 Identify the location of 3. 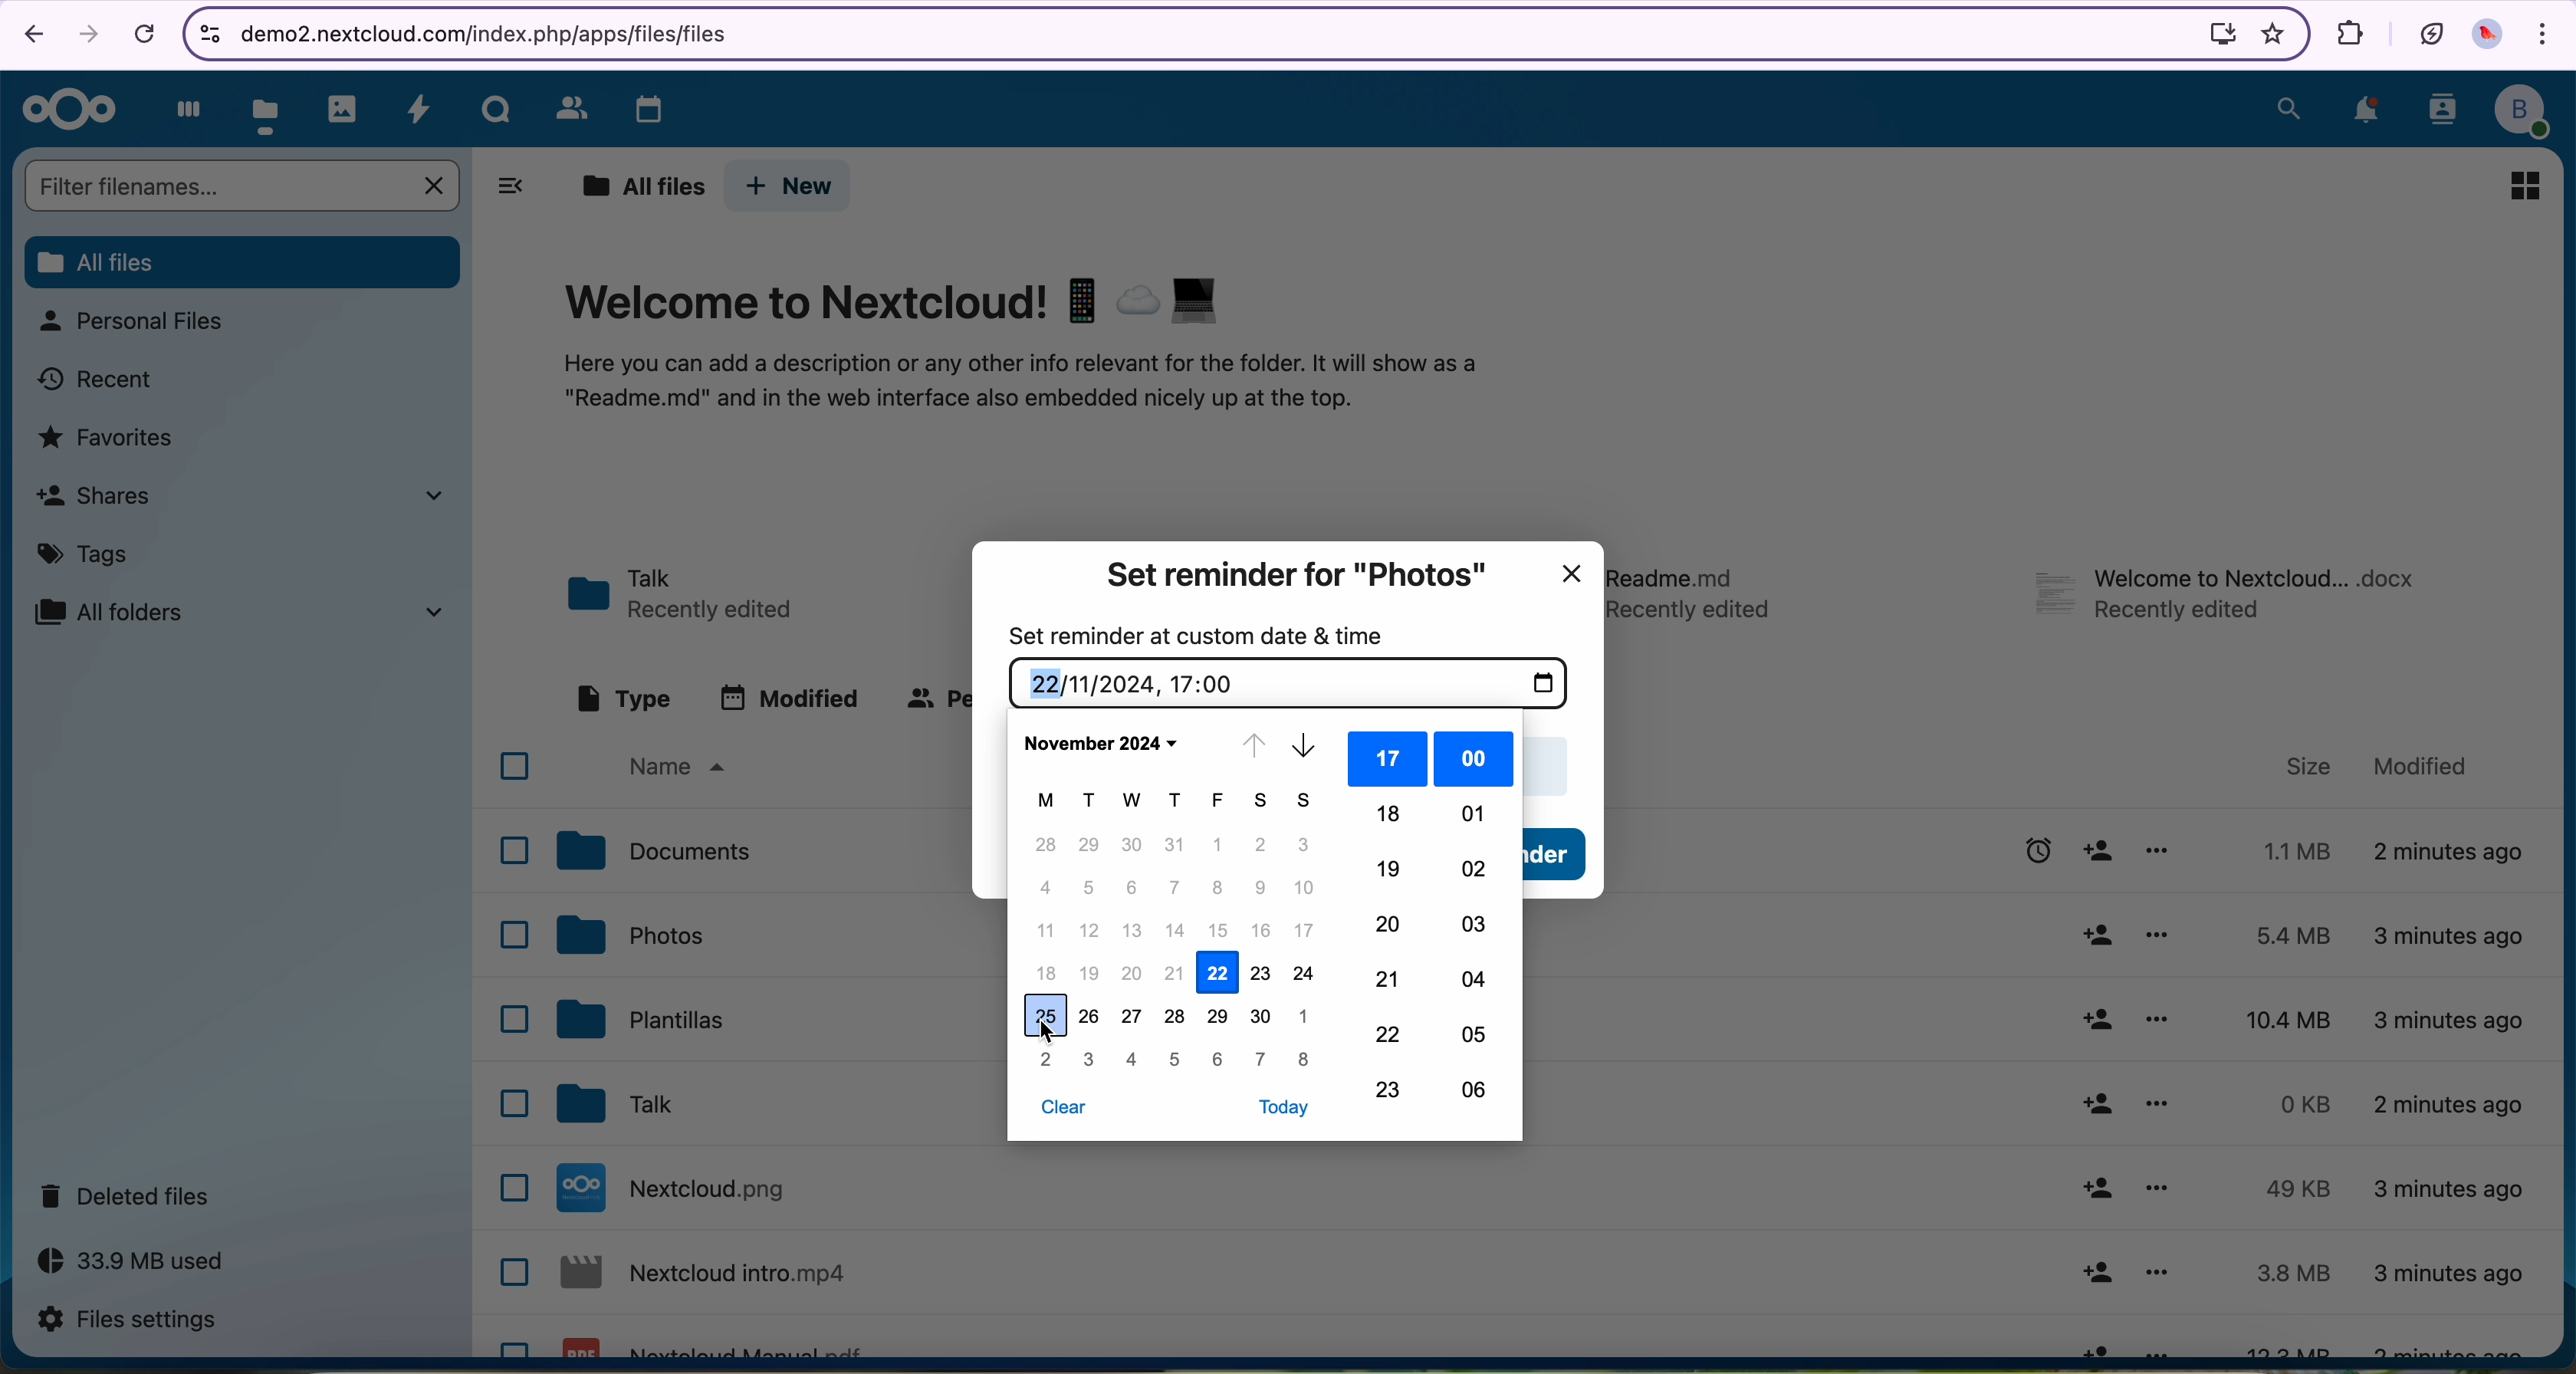
(1094, 1061).